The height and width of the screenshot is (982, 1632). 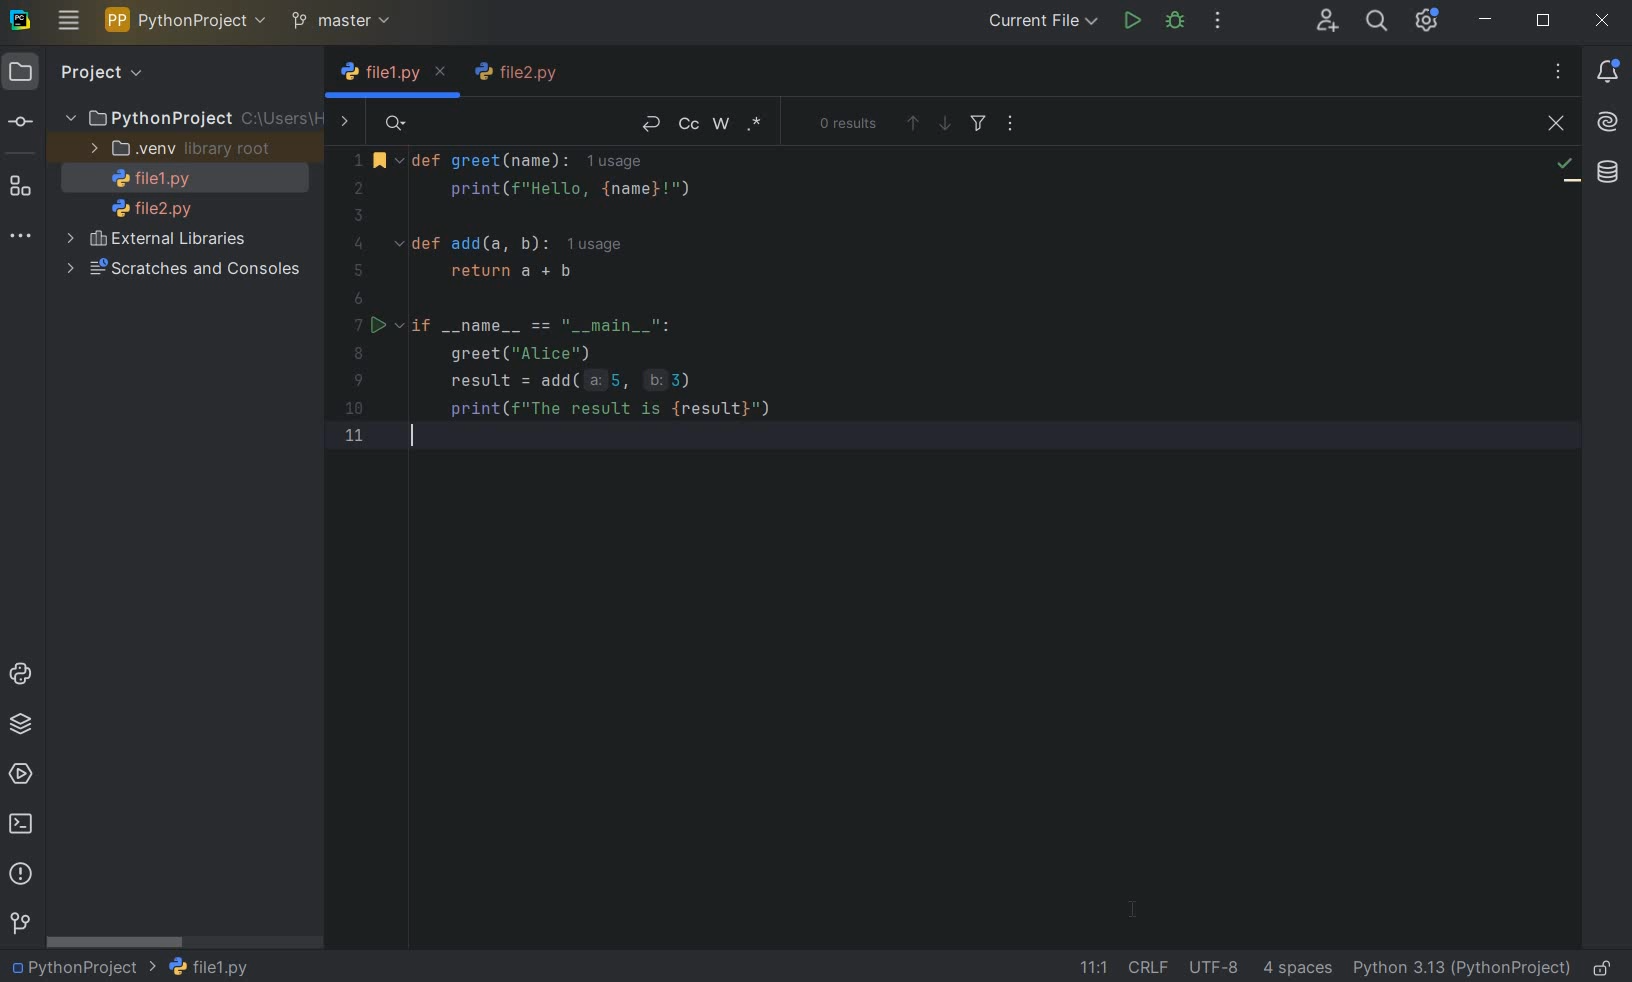 What do you see at coordinates (1219, 20) in the screenshot?
I see `MORE ACTIONS` at bounding box center [1219, 20].